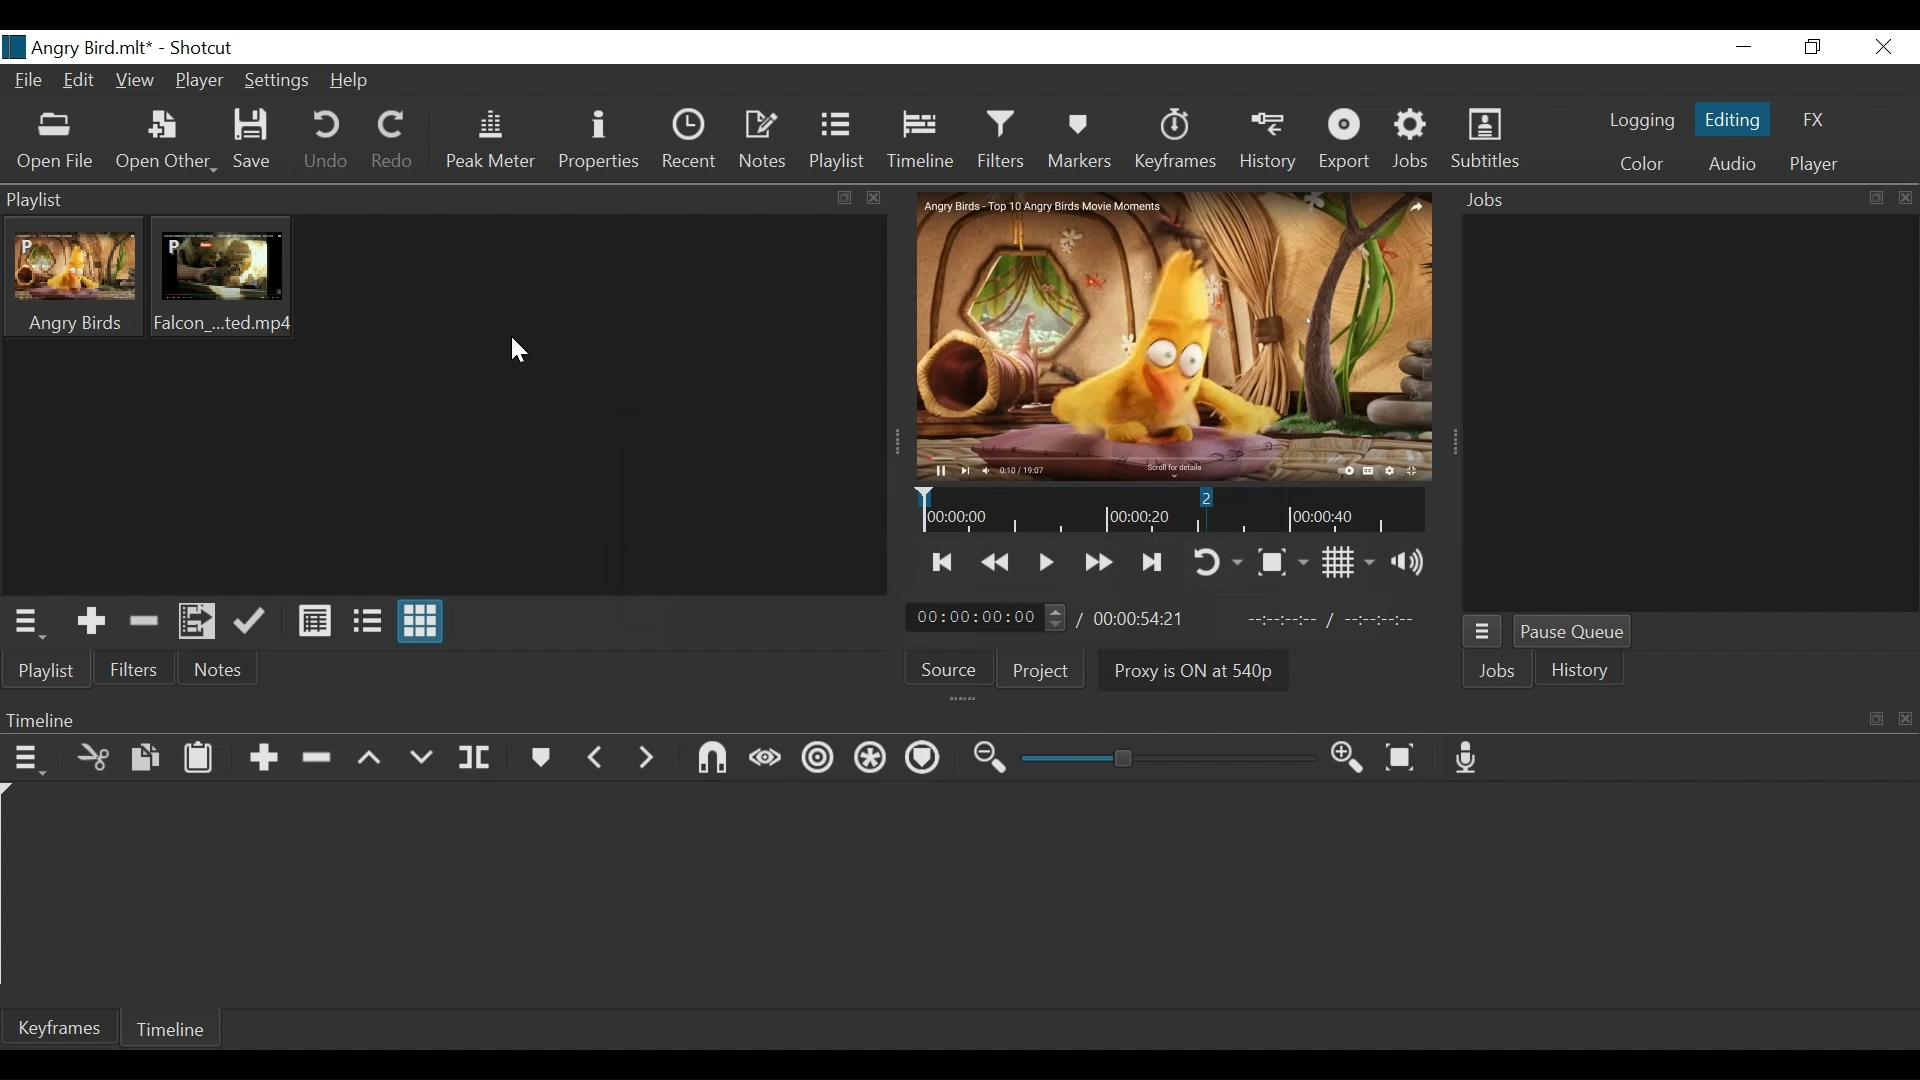 This screenshot has width=1920, height=1080. Describe the element at coordinates (951, 669) in the screenshot. I see `Source` at that location.